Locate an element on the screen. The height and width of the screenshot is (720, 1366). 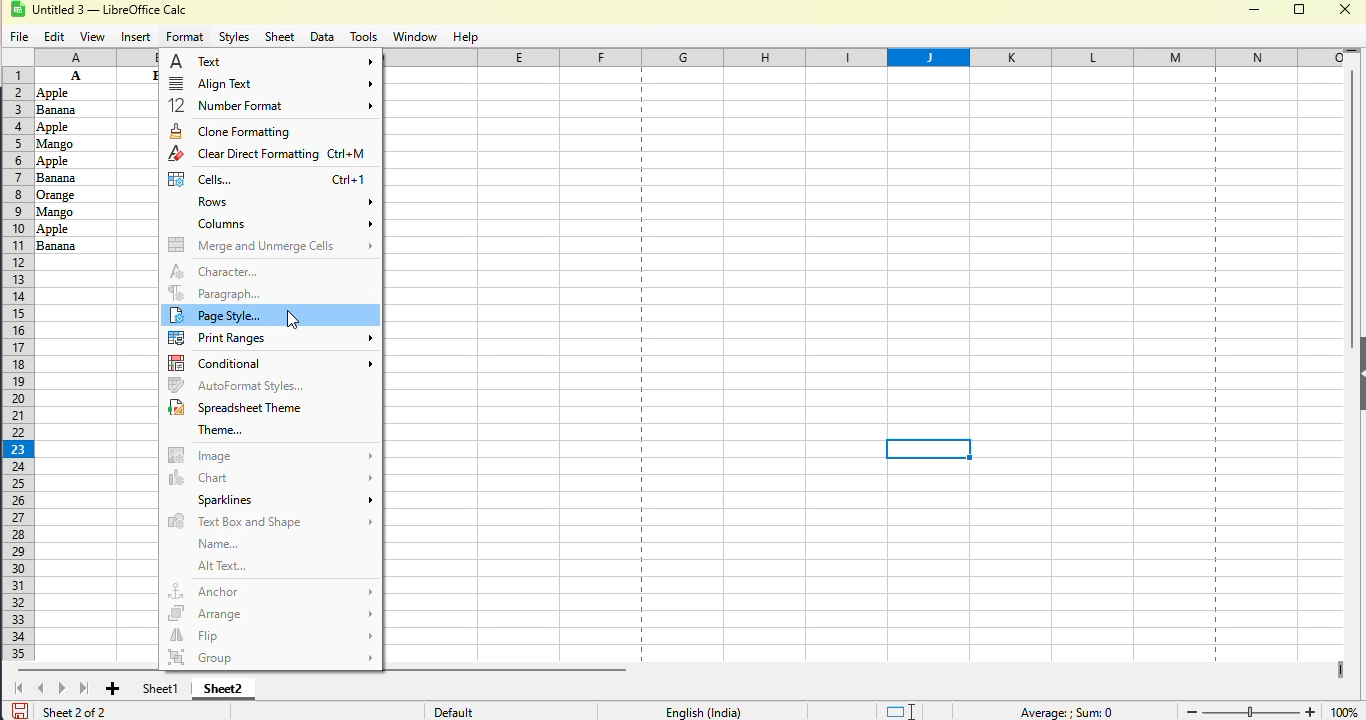
sheet 2 of 2 is located at coordinates (73, 711).